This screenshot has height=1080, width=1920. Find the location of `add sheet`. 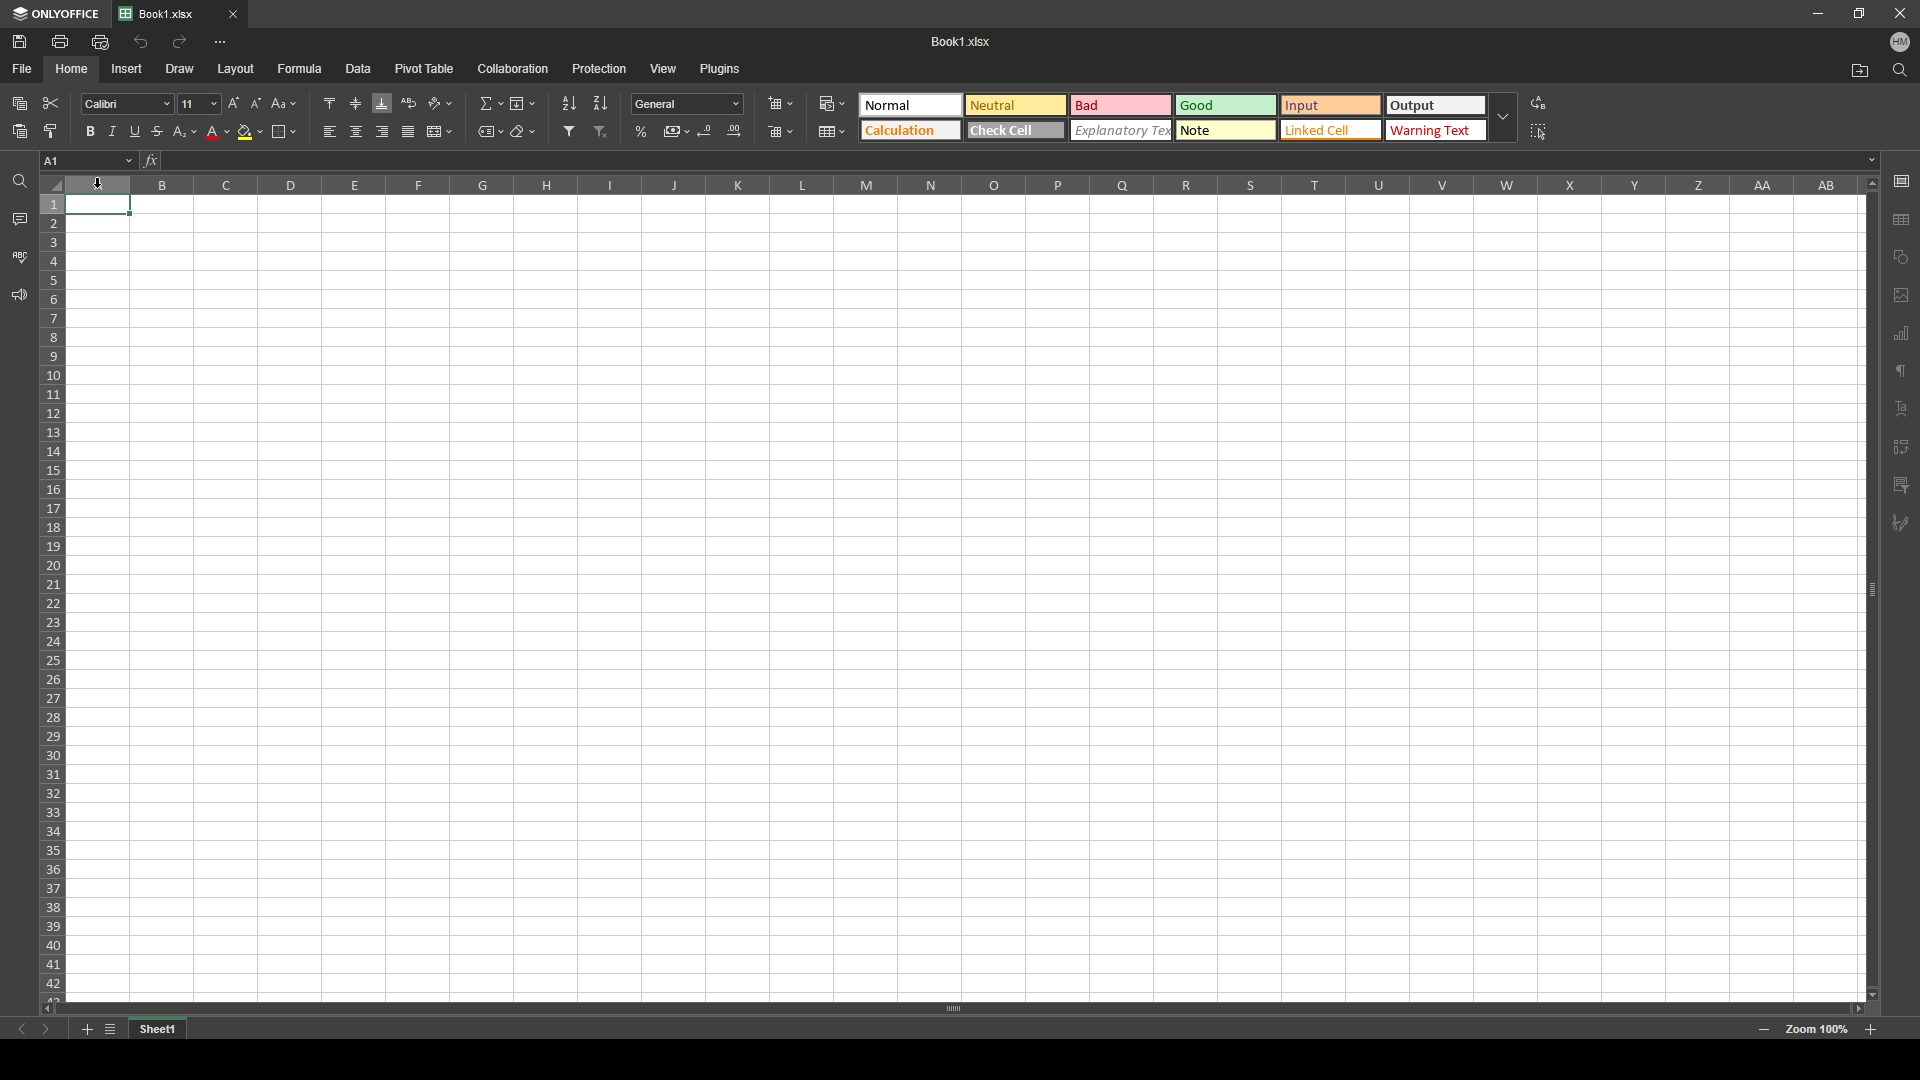

add sheet is located at coordinates (86, 1030).